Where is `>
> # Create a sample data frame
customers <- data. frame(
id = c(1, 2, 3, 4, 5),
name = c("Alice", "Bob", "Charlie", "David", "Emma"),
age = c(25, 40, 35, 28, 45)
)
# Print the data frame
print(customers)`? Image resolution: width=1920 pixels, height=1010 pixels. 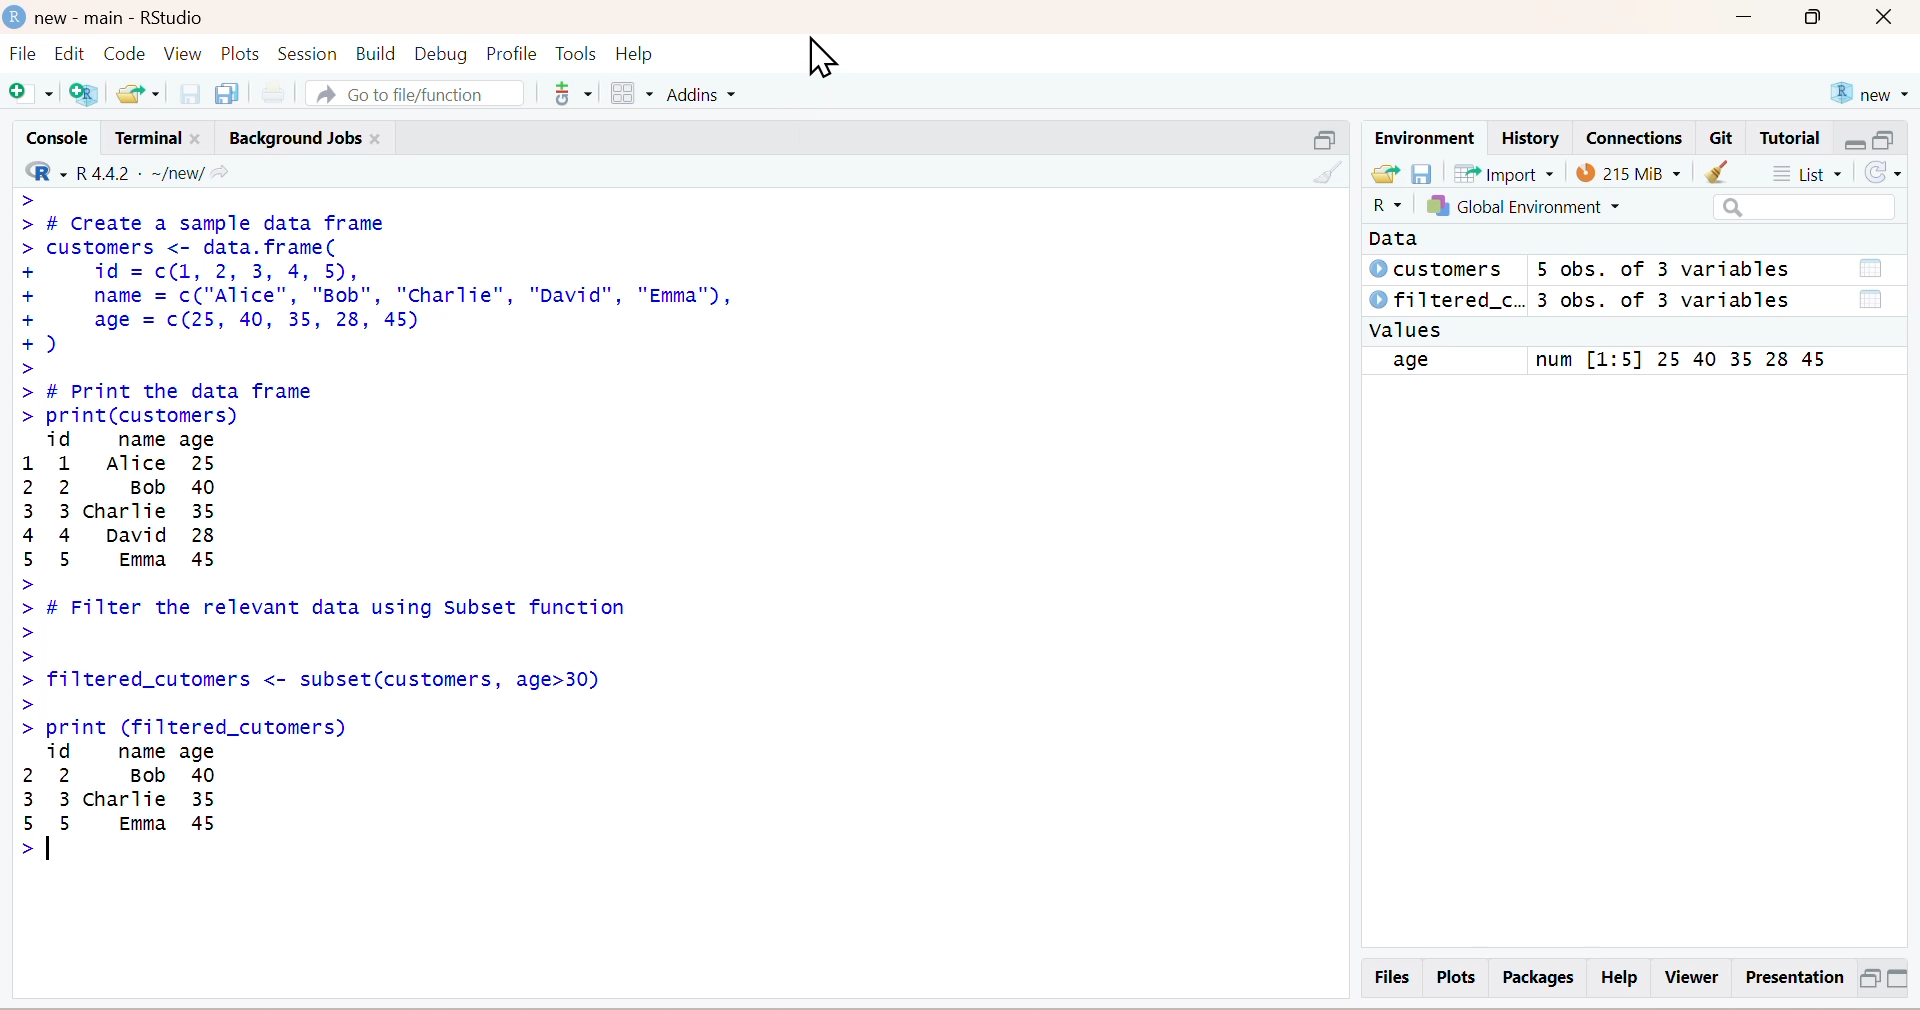 >
> # Create a sample data frame
customers <- data. frame(
id = c(1, 2, 3, 4, 5),
name = c("Alice", "Bob", "Charlie", "David", "Emma"),
age = c(25, 40, 35, 28, 45)
)
# Print the data frame
print(customers) is located at coordinates (413, 306).